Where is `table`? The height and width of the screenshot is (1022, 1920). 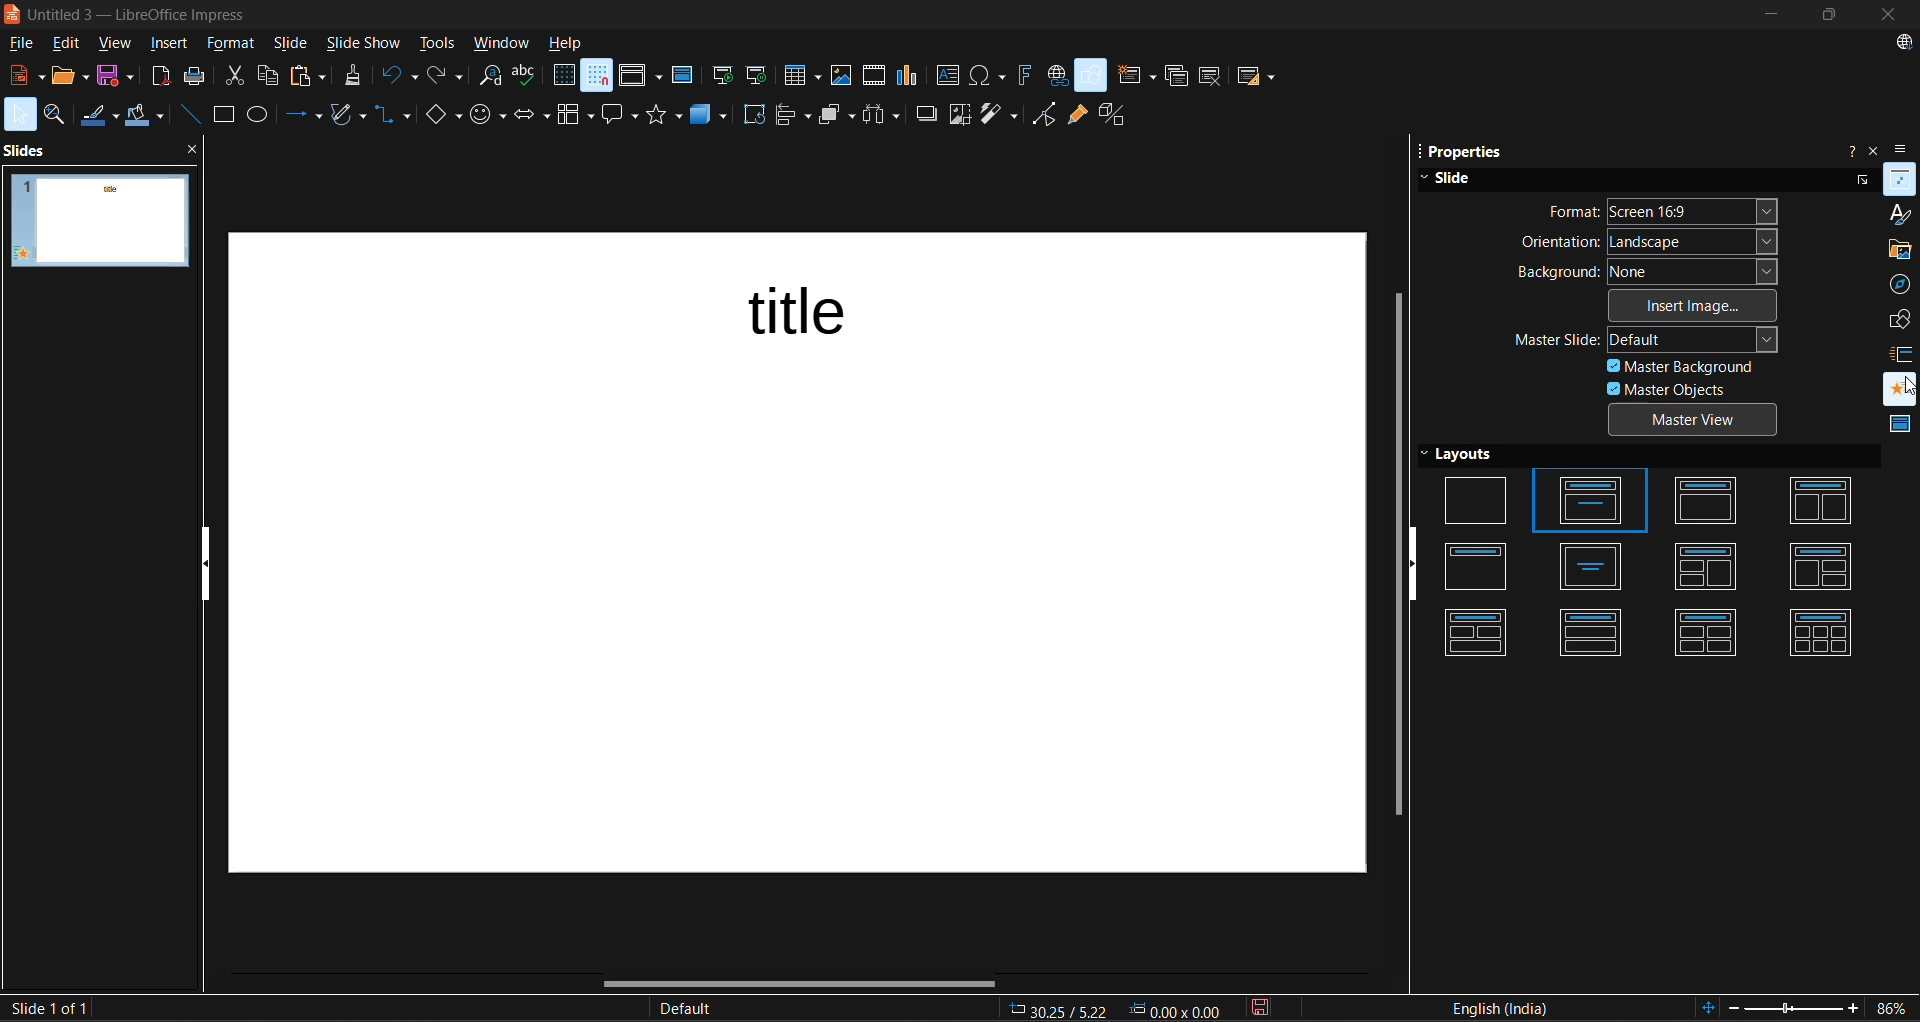
table is located at coordinates (803, 75).